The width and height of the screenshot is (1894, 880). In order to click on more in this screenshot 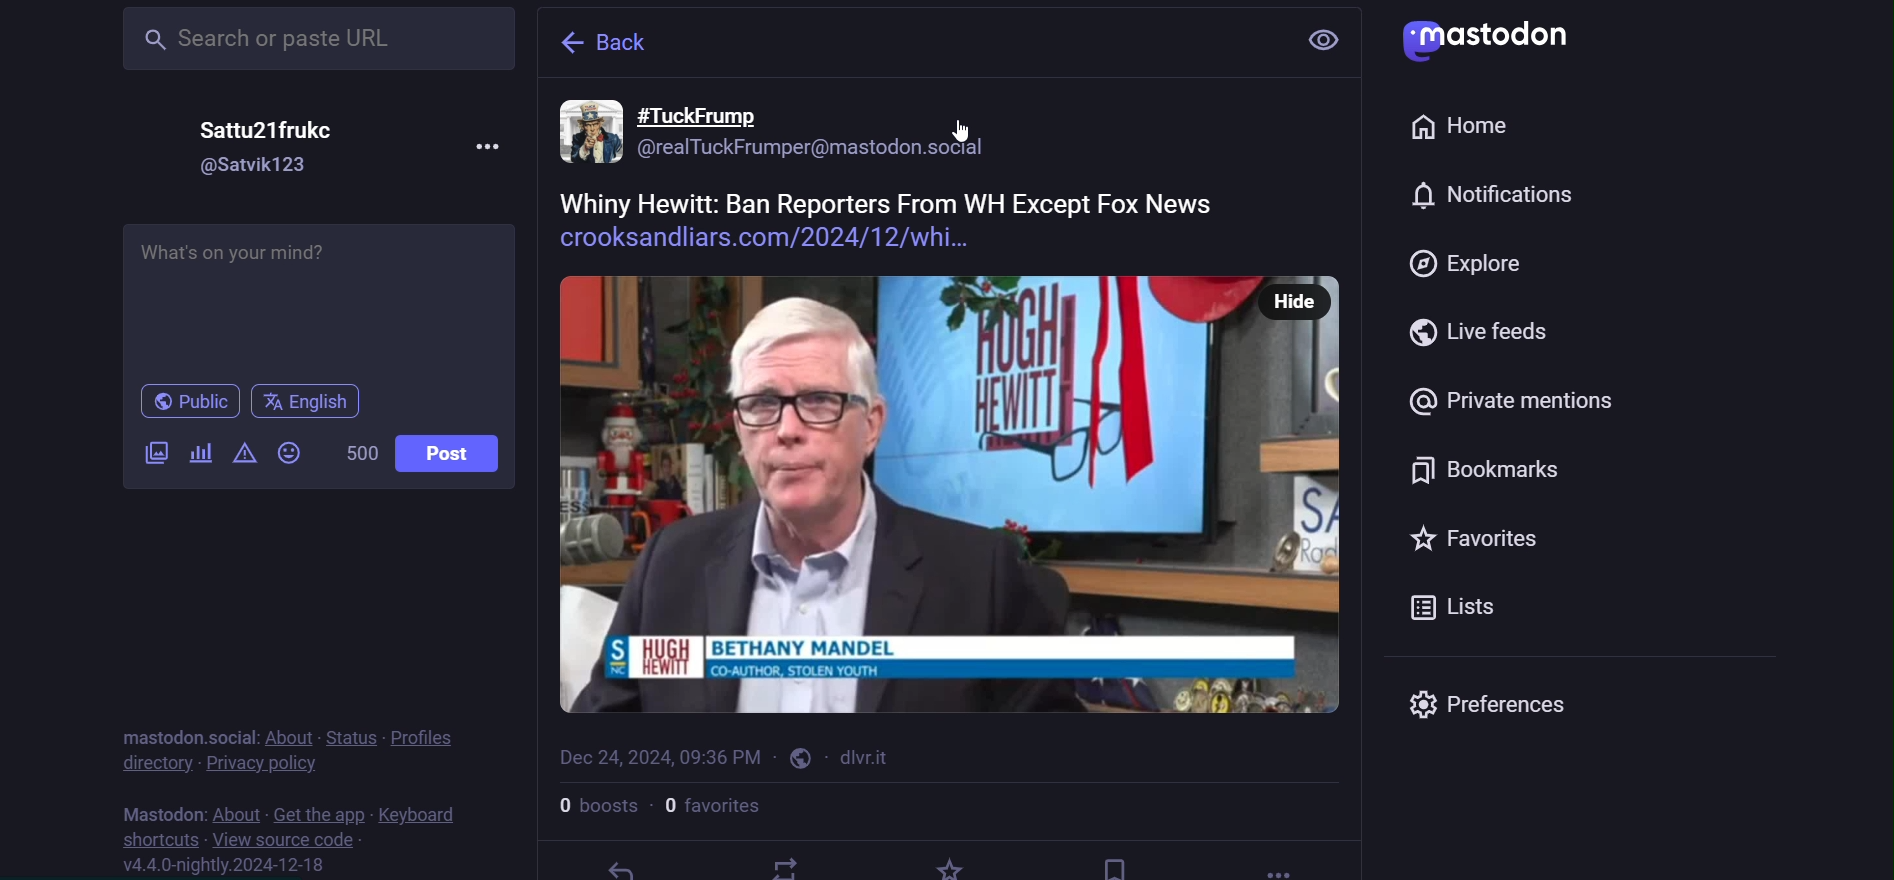, I will do `click(1272, 864)`.